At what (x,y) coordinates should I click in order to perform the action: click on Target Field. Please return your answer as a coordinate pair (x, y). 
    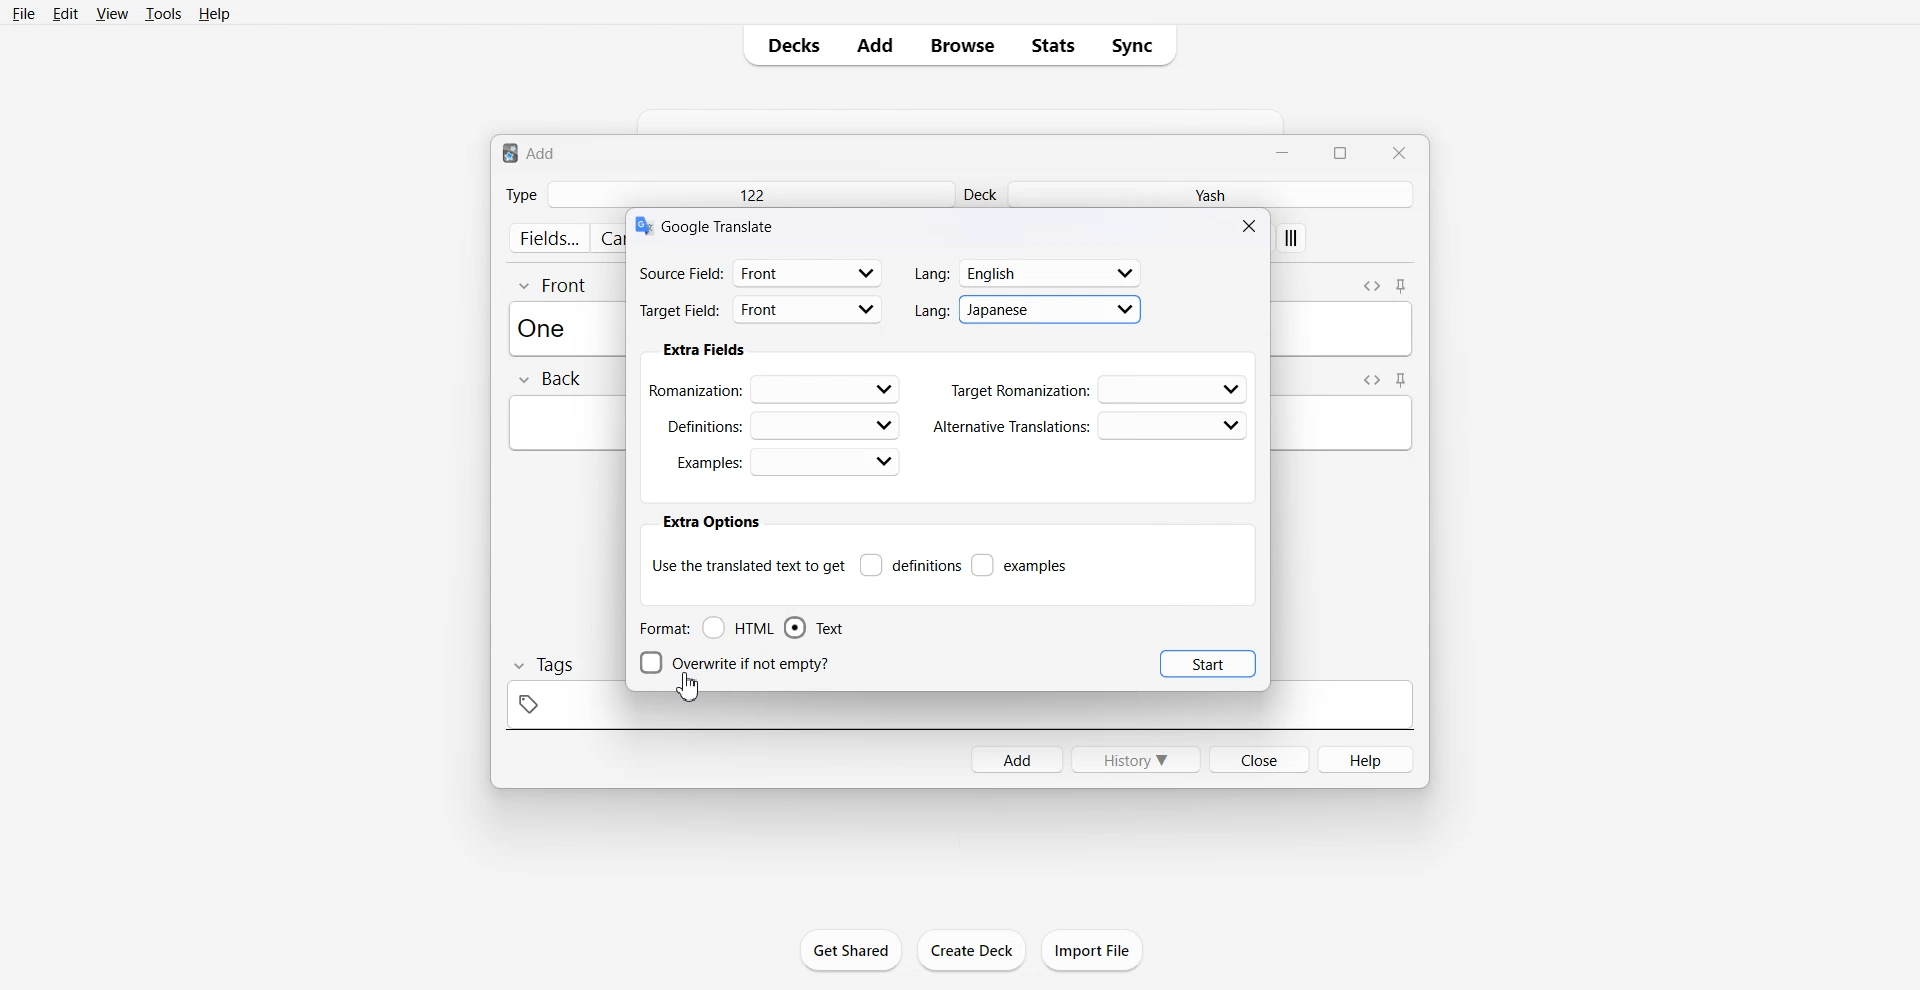
    Looking at the image, I should click on (761, 312).